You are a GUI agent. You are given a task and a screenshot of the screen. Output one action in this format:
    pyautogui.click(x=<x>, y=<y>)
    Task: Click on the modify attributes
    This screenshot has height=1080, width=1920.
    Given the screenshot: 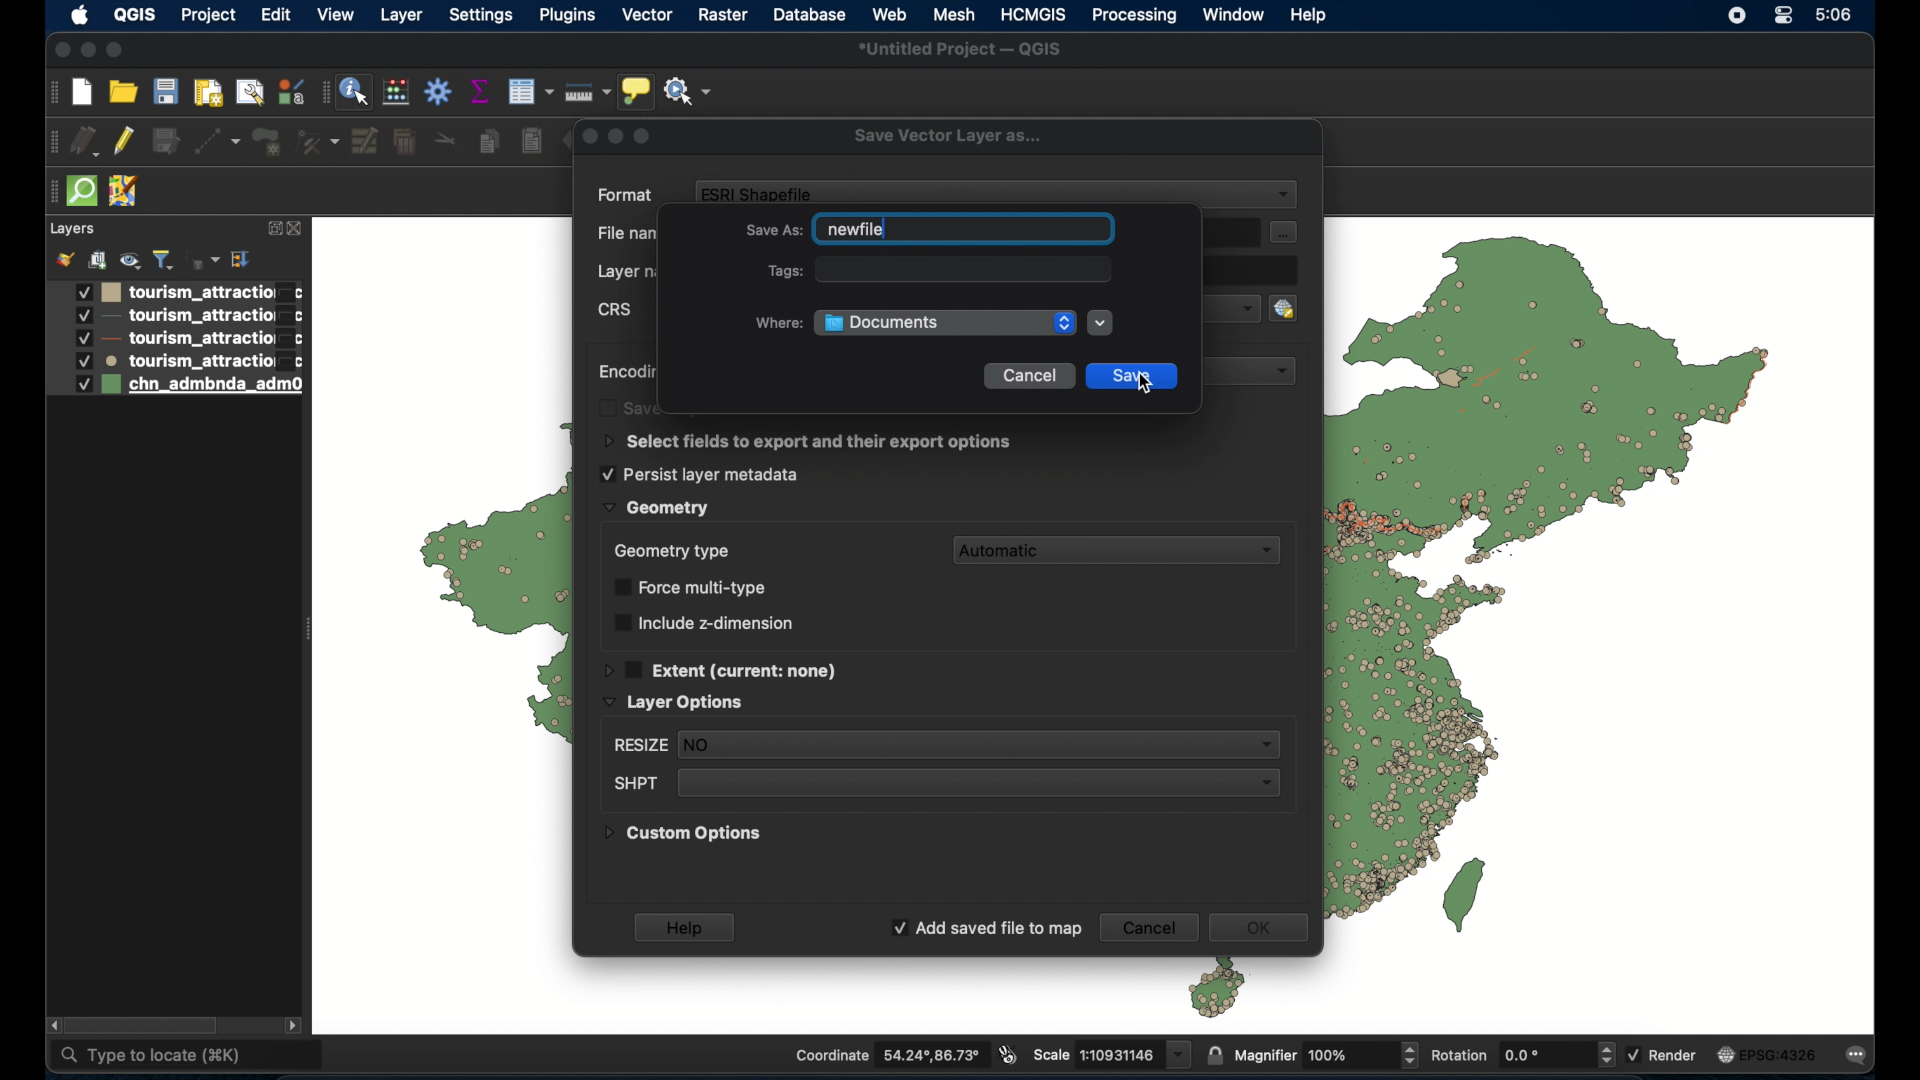 What is the action you would take?
    pyautogui.click(x=365, y=141)
    